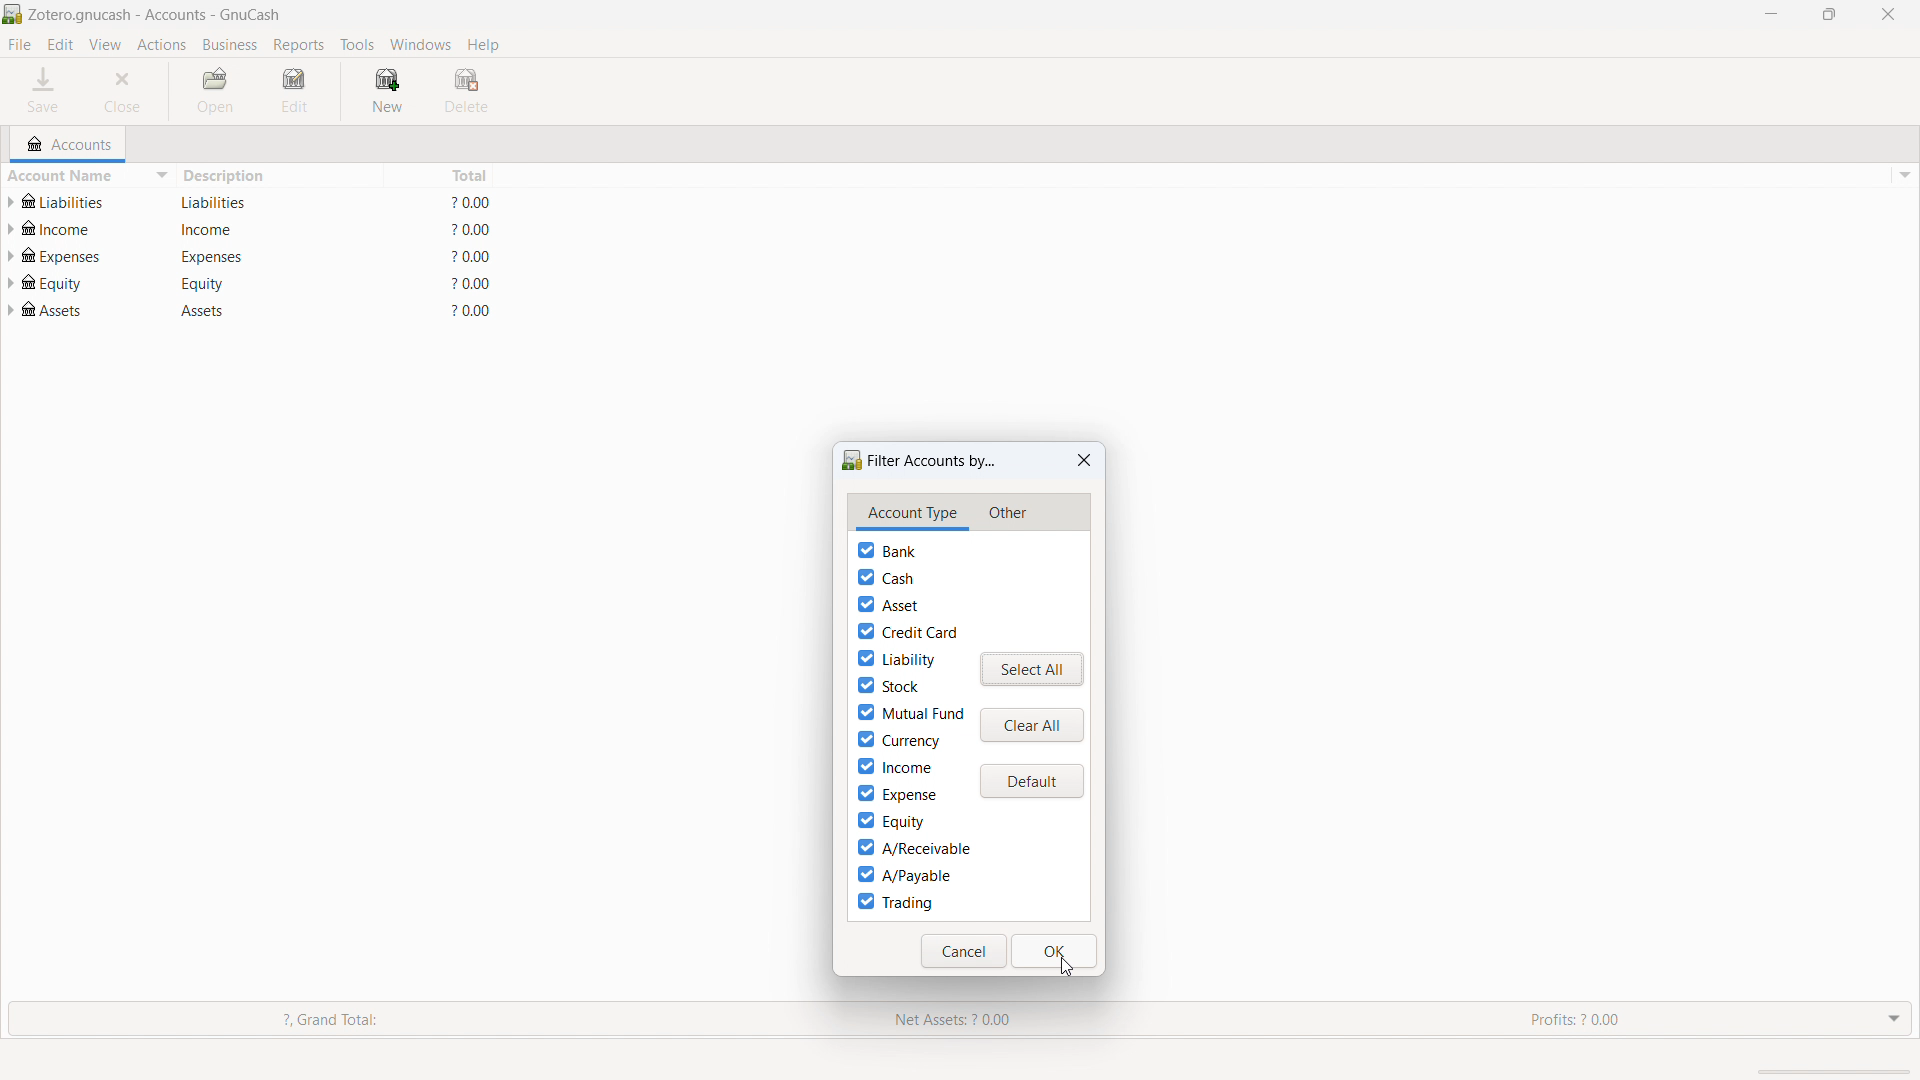  I want to click on filter accounts by, so click(923, 458).